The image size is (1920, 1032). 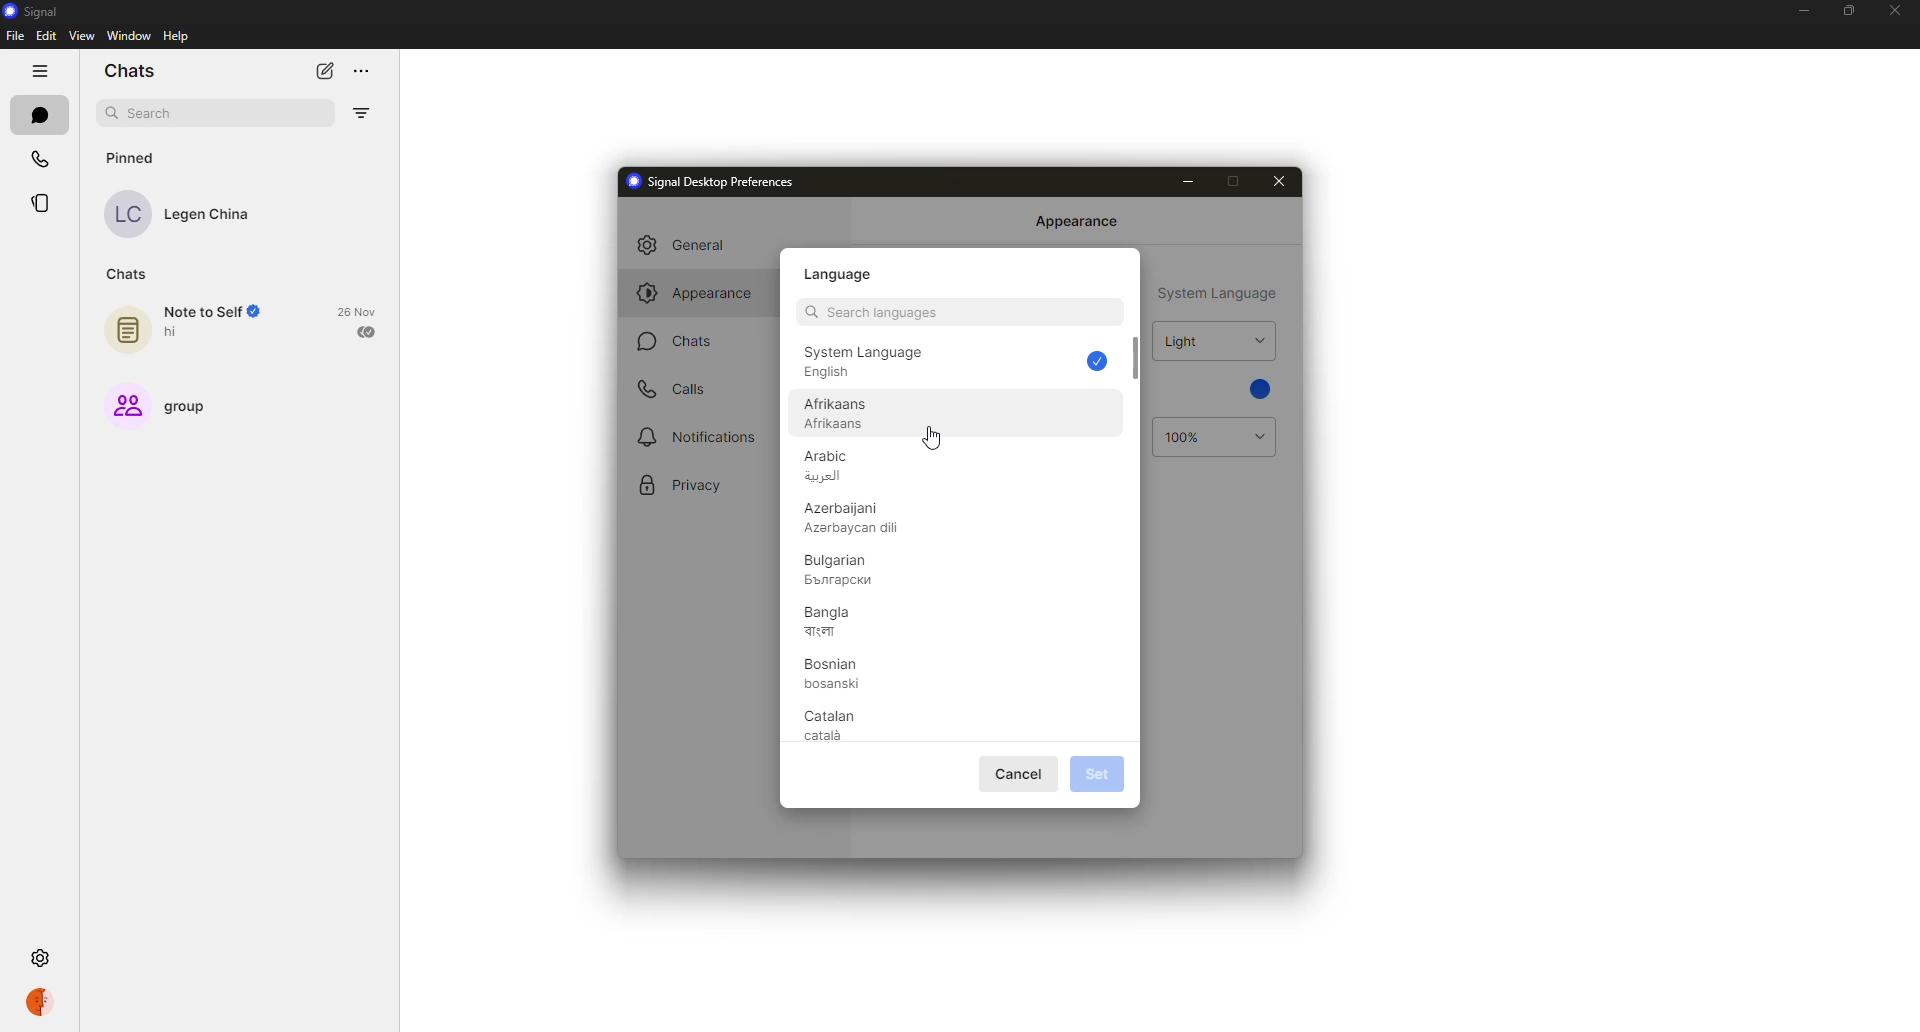 I want to click on set, so click(x=1094, y=774).